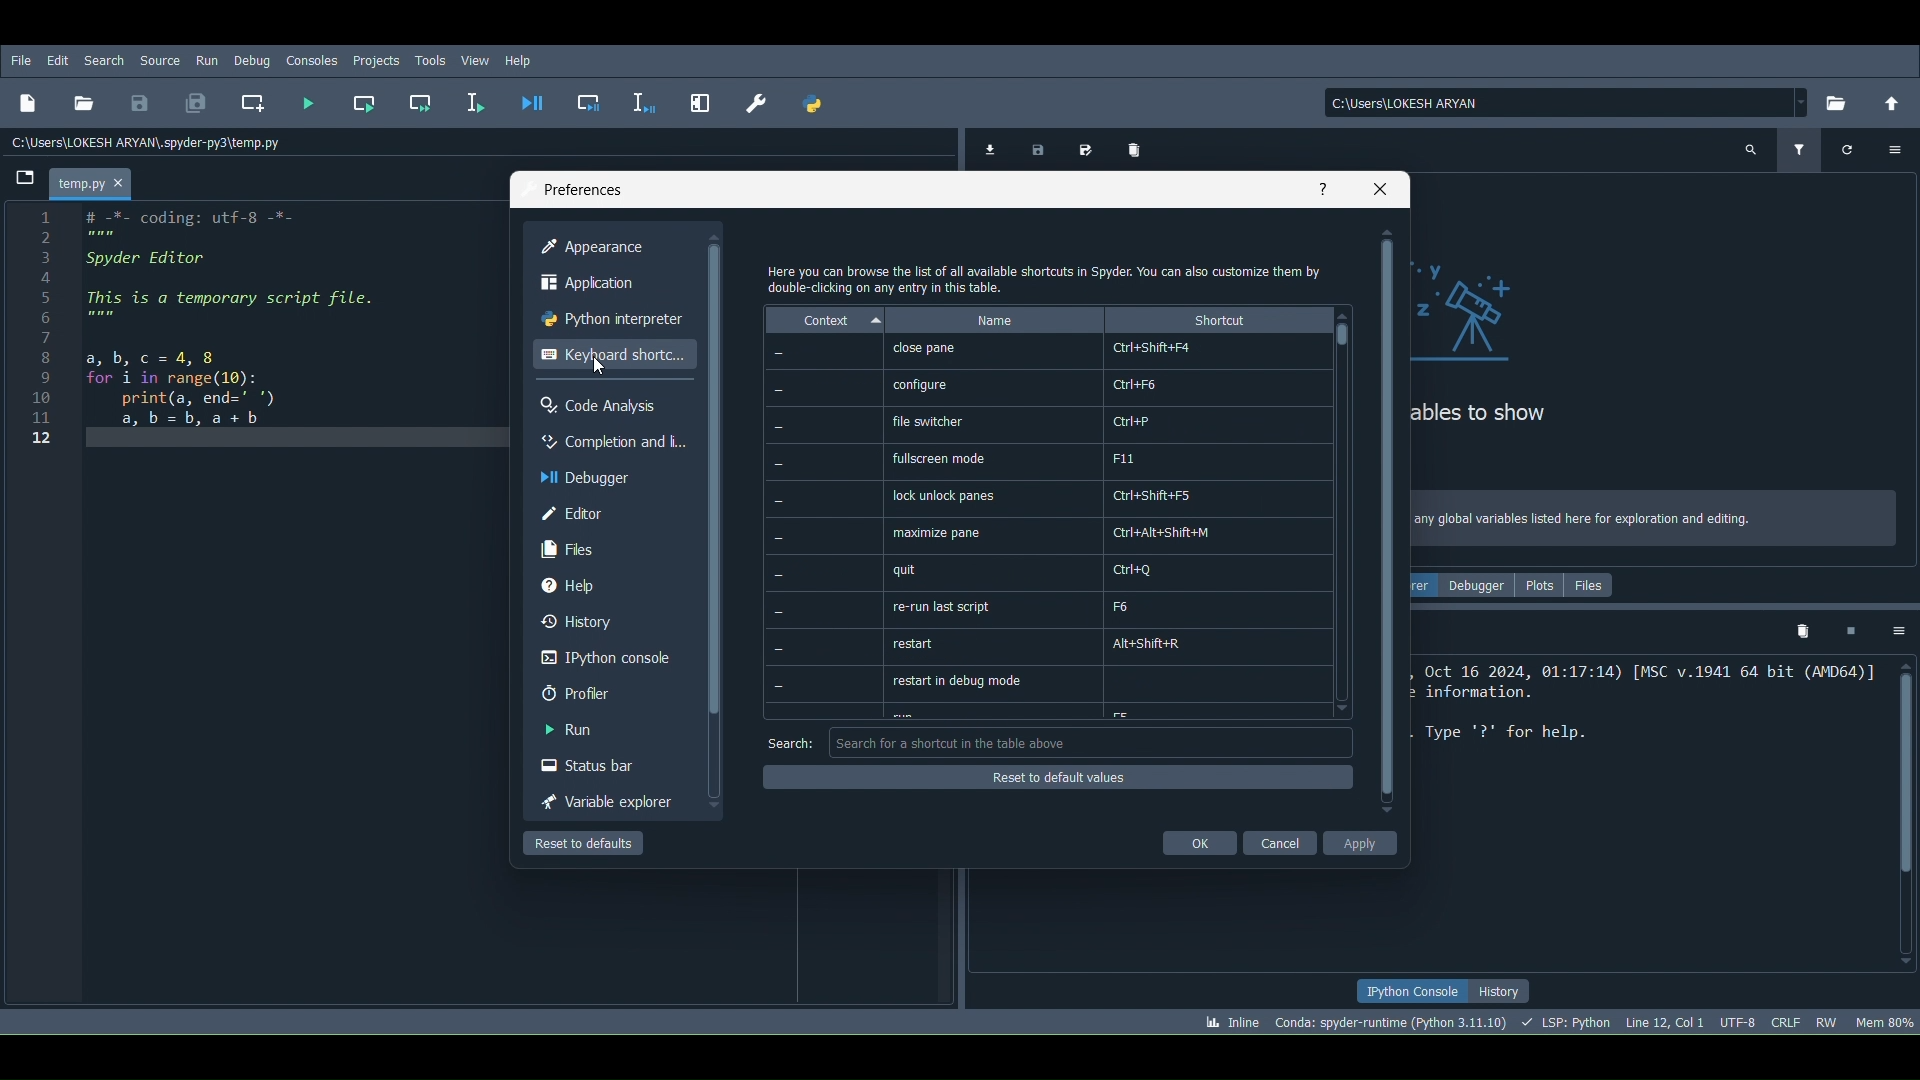 The image size is (1920, 1080). What do you see at coordinates (377, 59) in the screenshot?
I see `Projects` at bounding box center [377, 59].